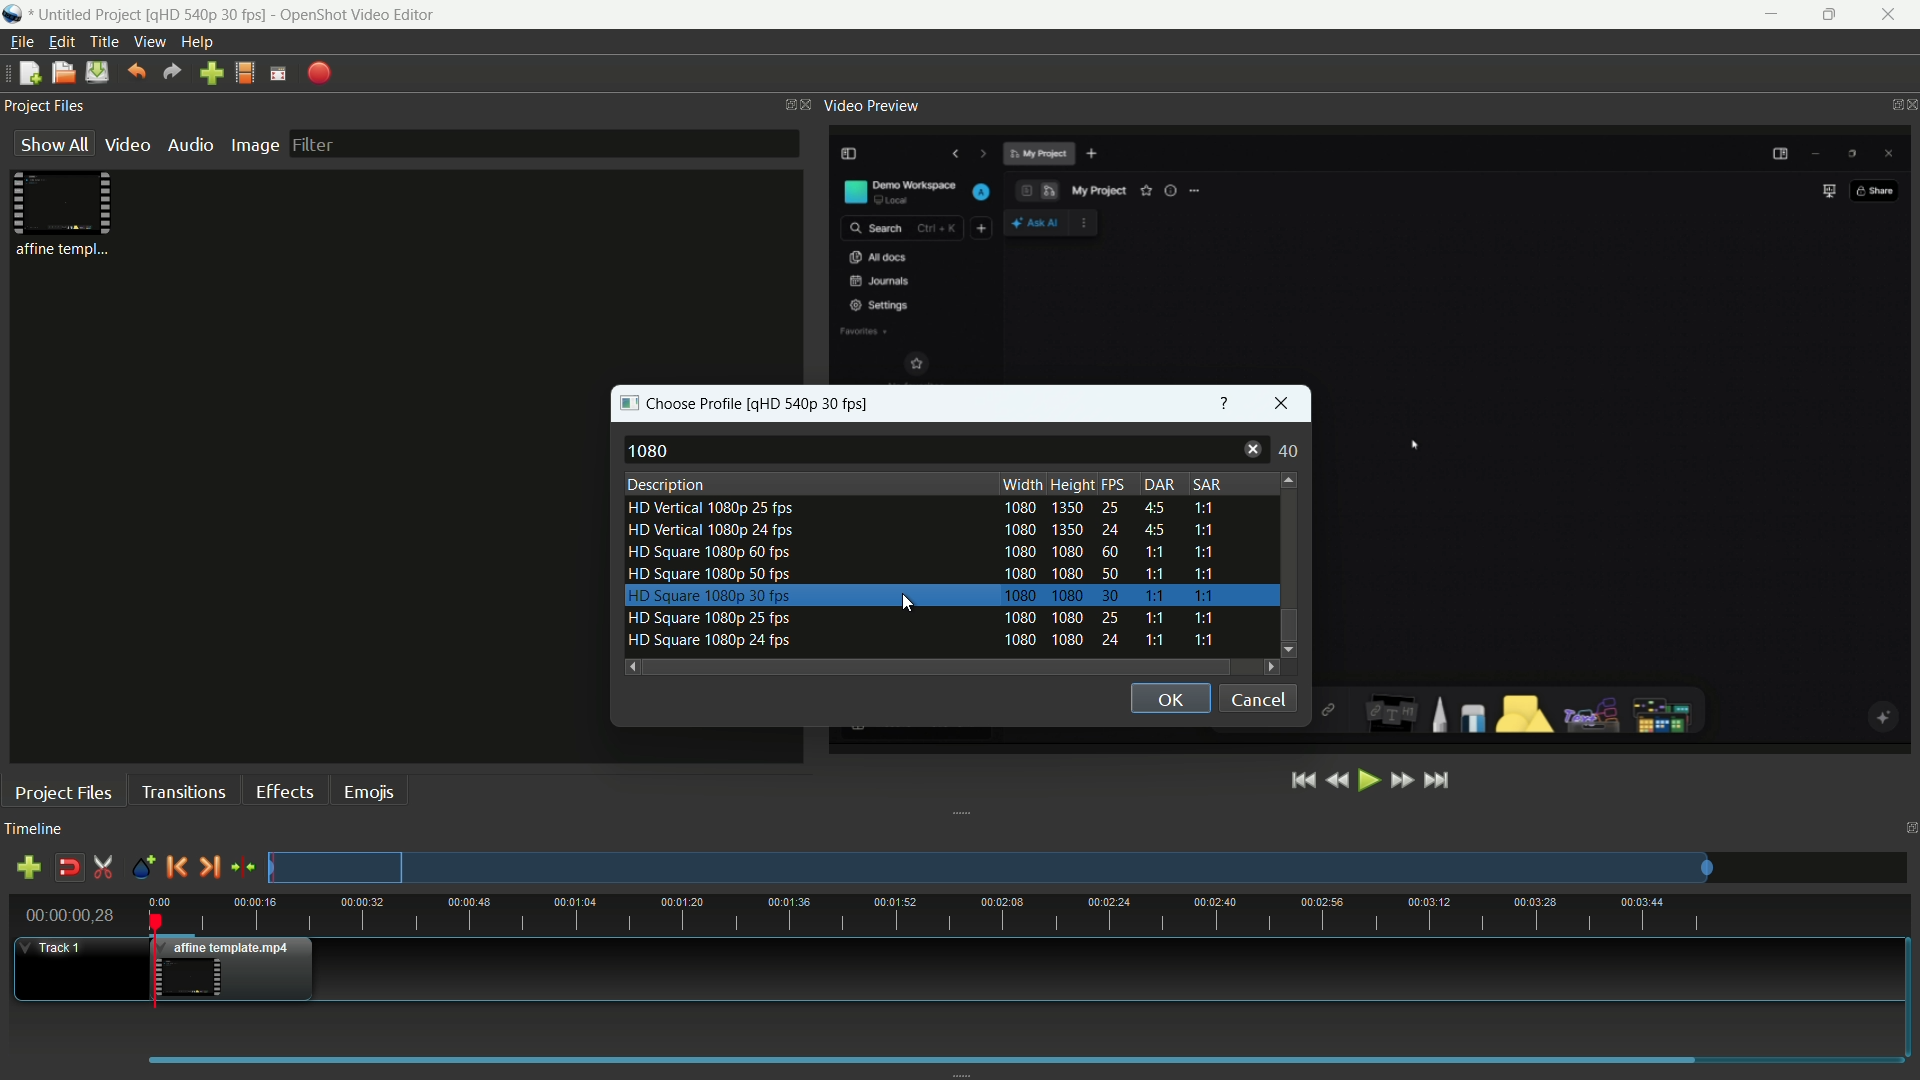  I want to click on video in timeline, so click(238, 969).